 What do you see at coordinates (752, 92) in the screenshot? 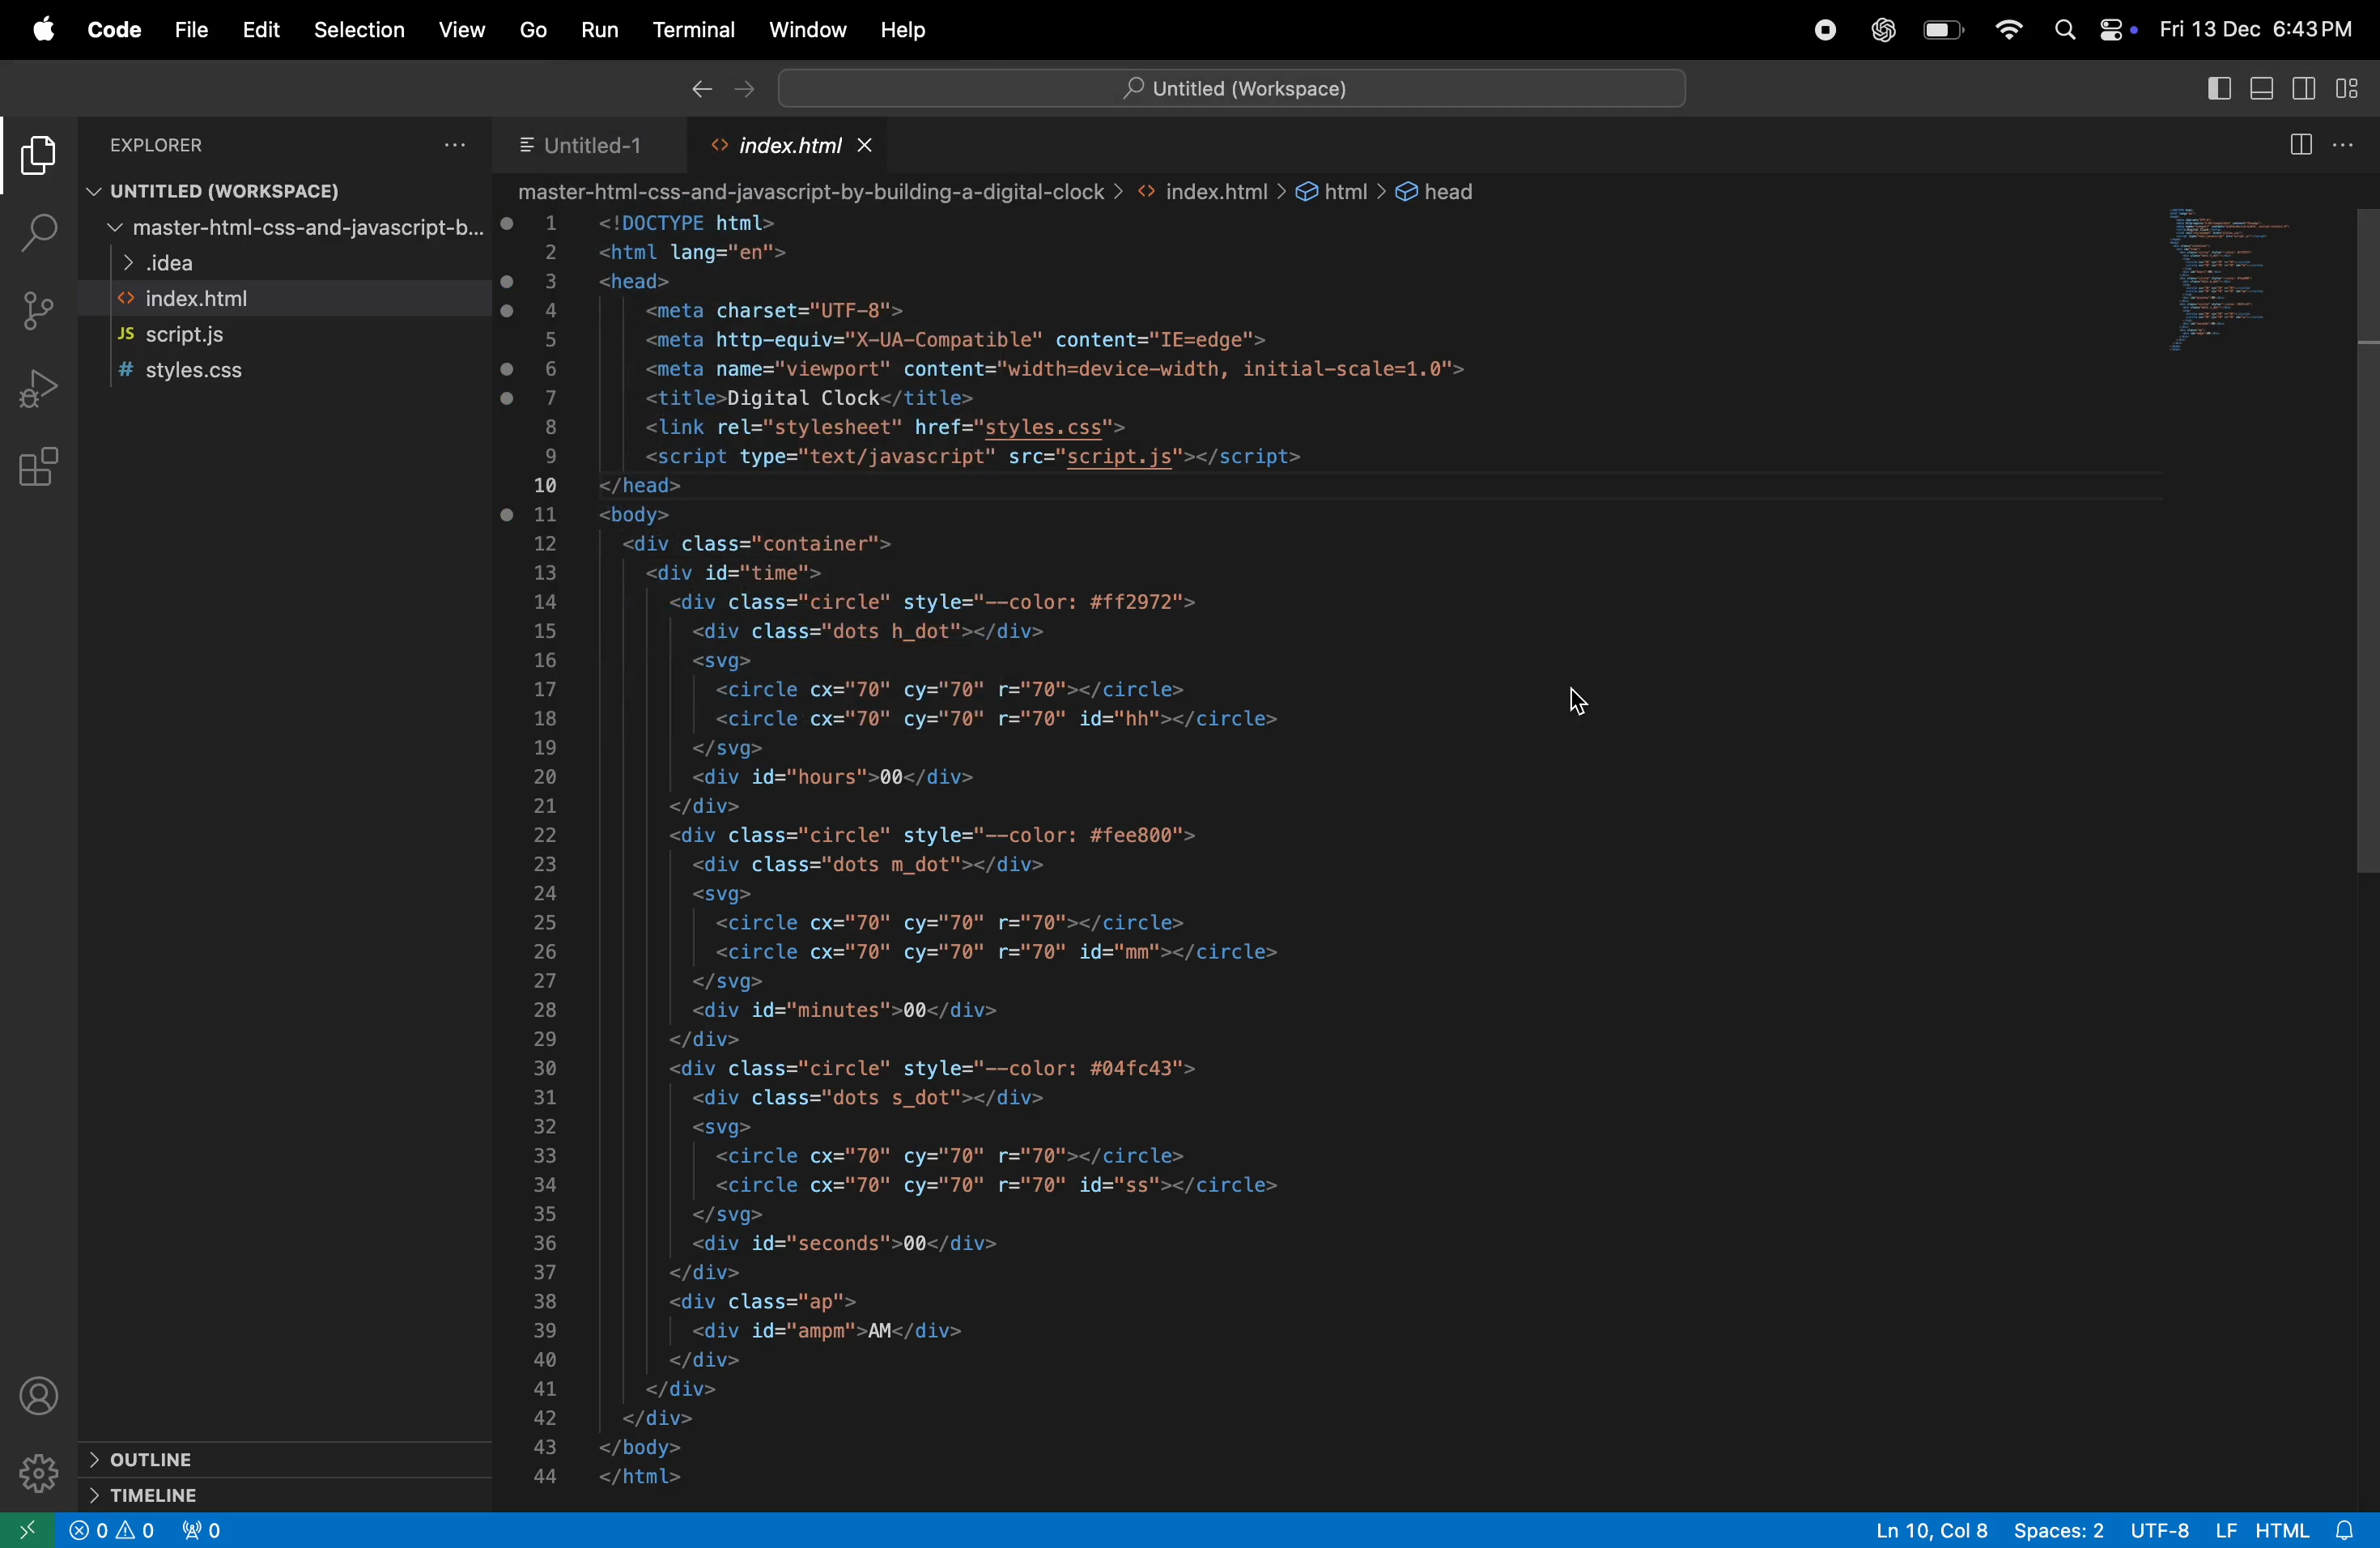
I see ` forward` at bounding box center [752, 92].